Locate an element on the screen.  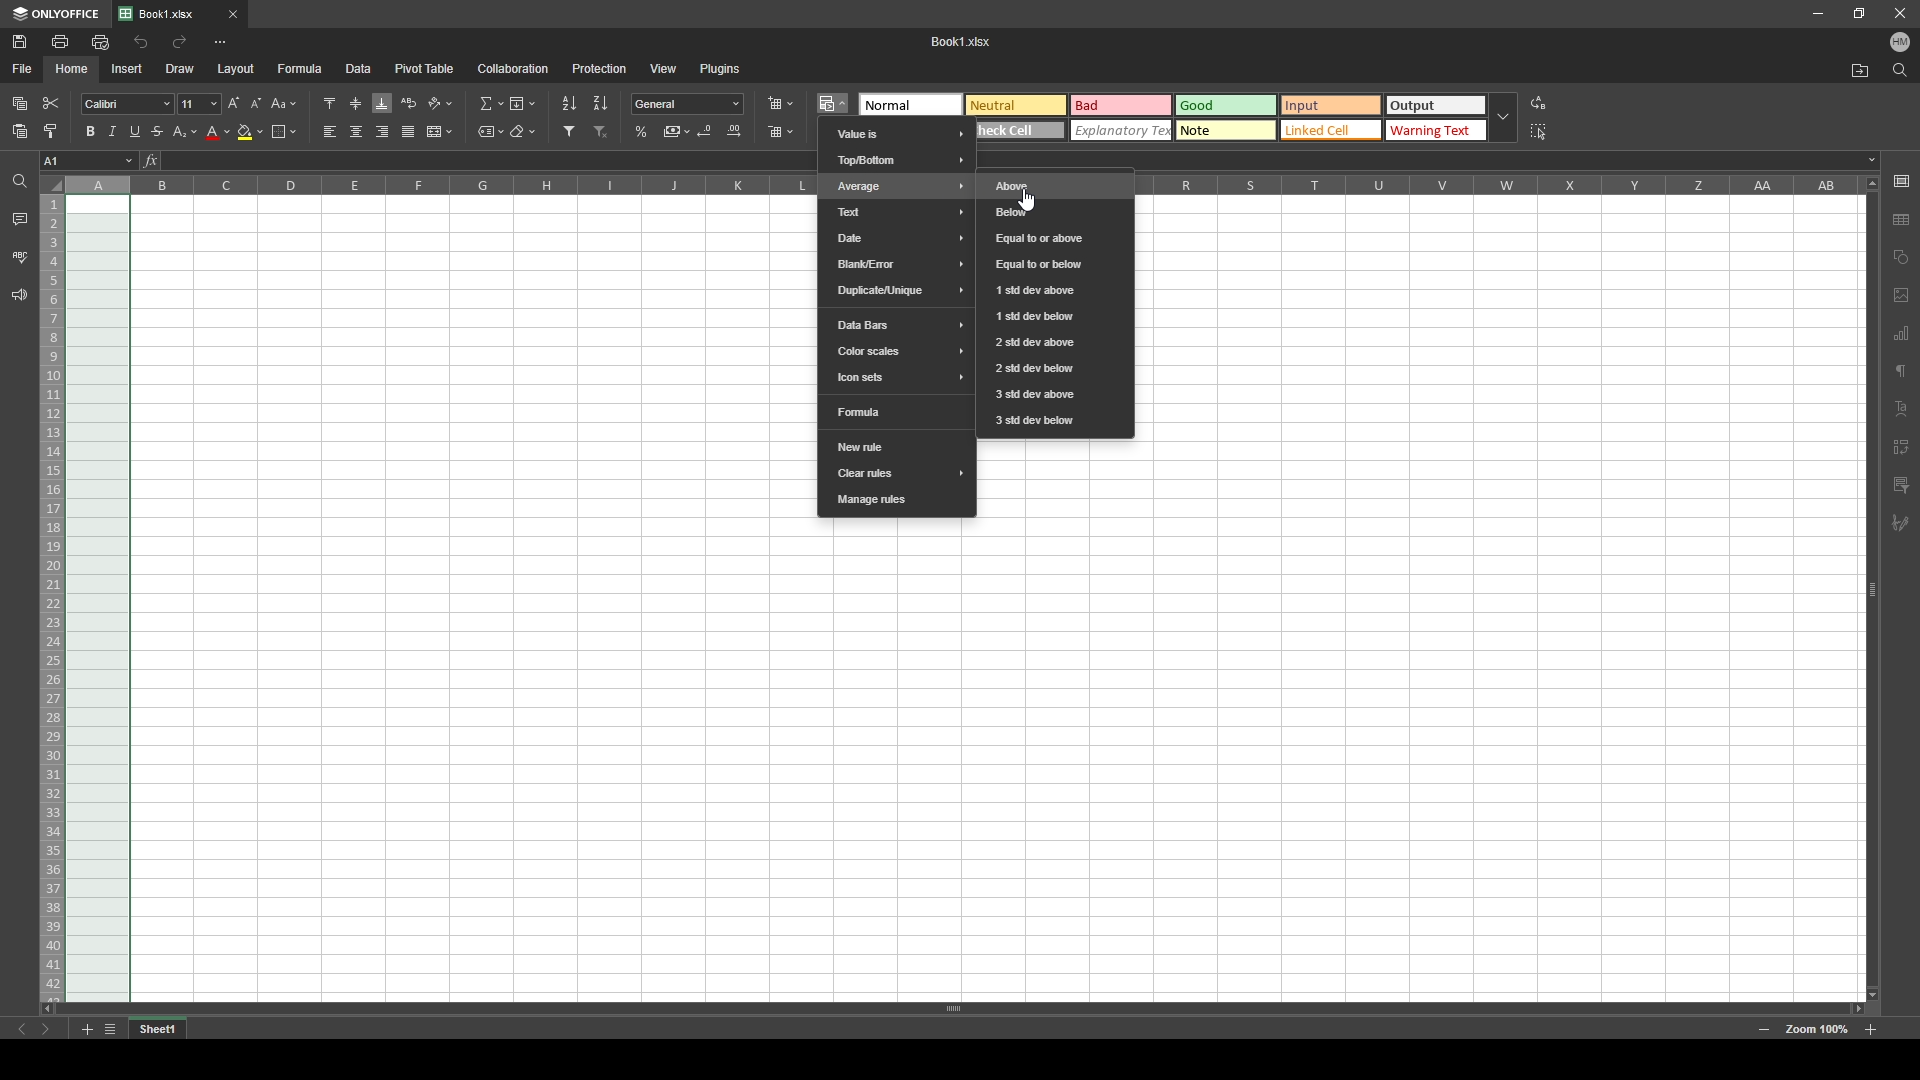
resize is located at coordinates (1860, 12).